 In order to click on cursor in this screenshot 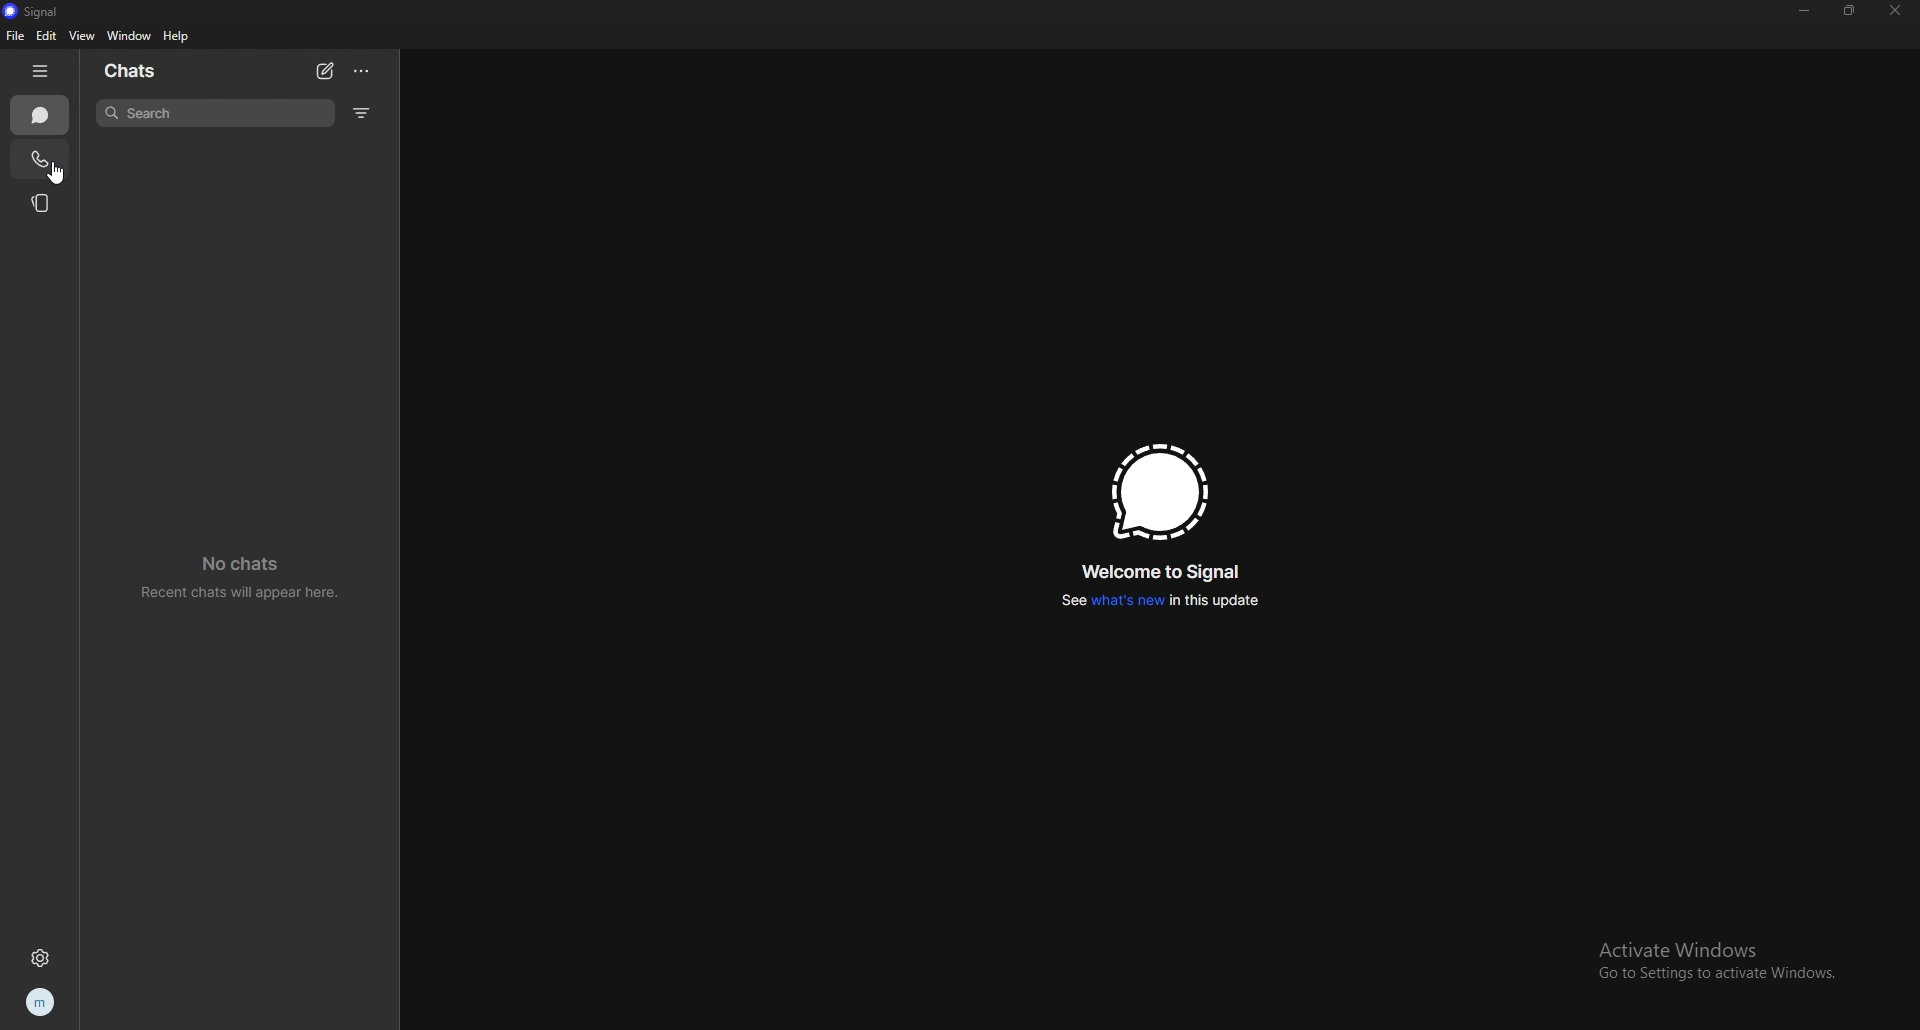, I will do `click(58, 173)`.